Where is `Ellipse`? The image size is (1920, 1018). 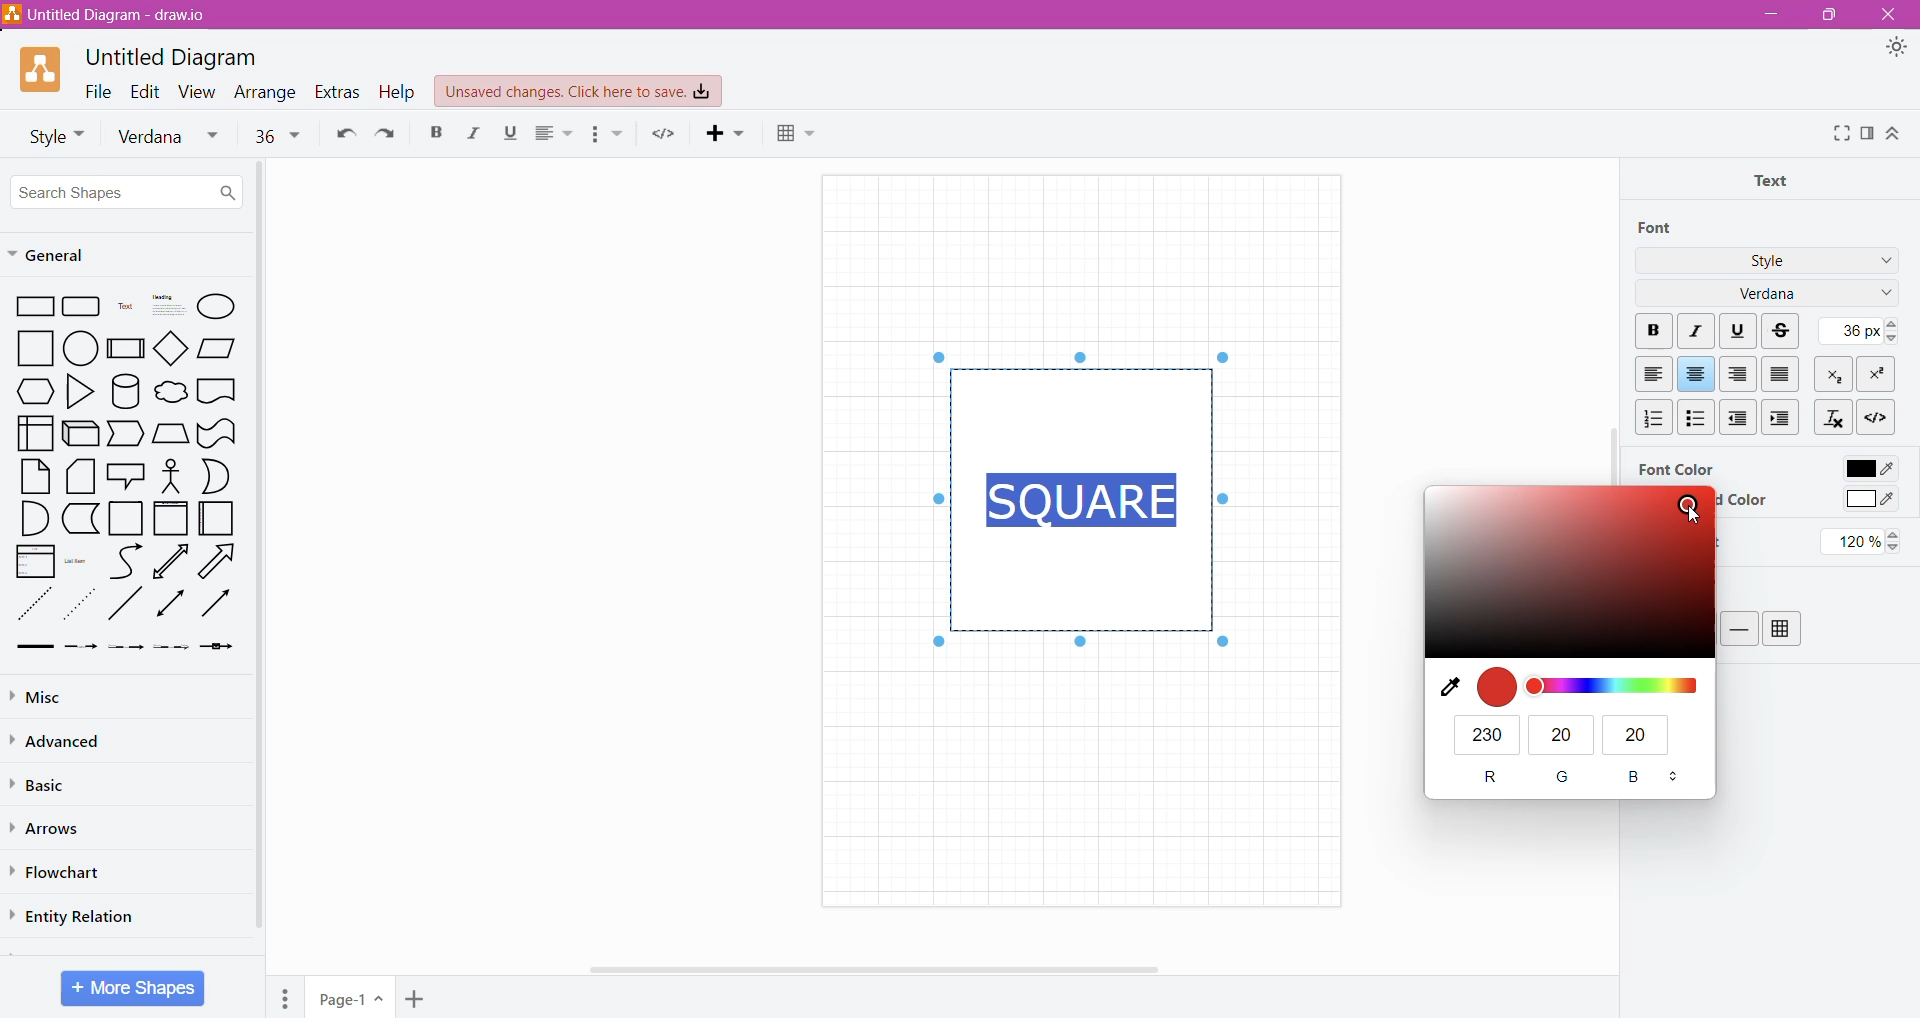
Ellipse is located at coordinates (216, 308).